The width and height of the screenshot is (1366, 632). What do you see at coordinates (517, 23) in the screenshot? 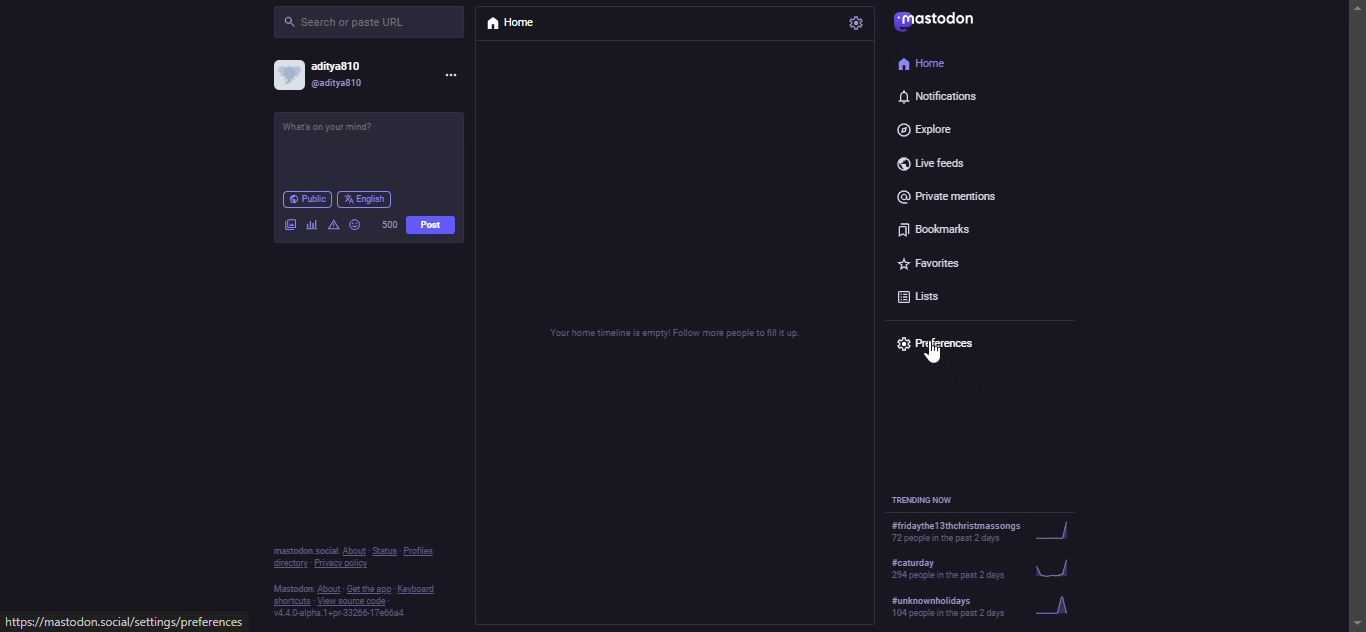
I see `home` at bounding box center [517, 23].